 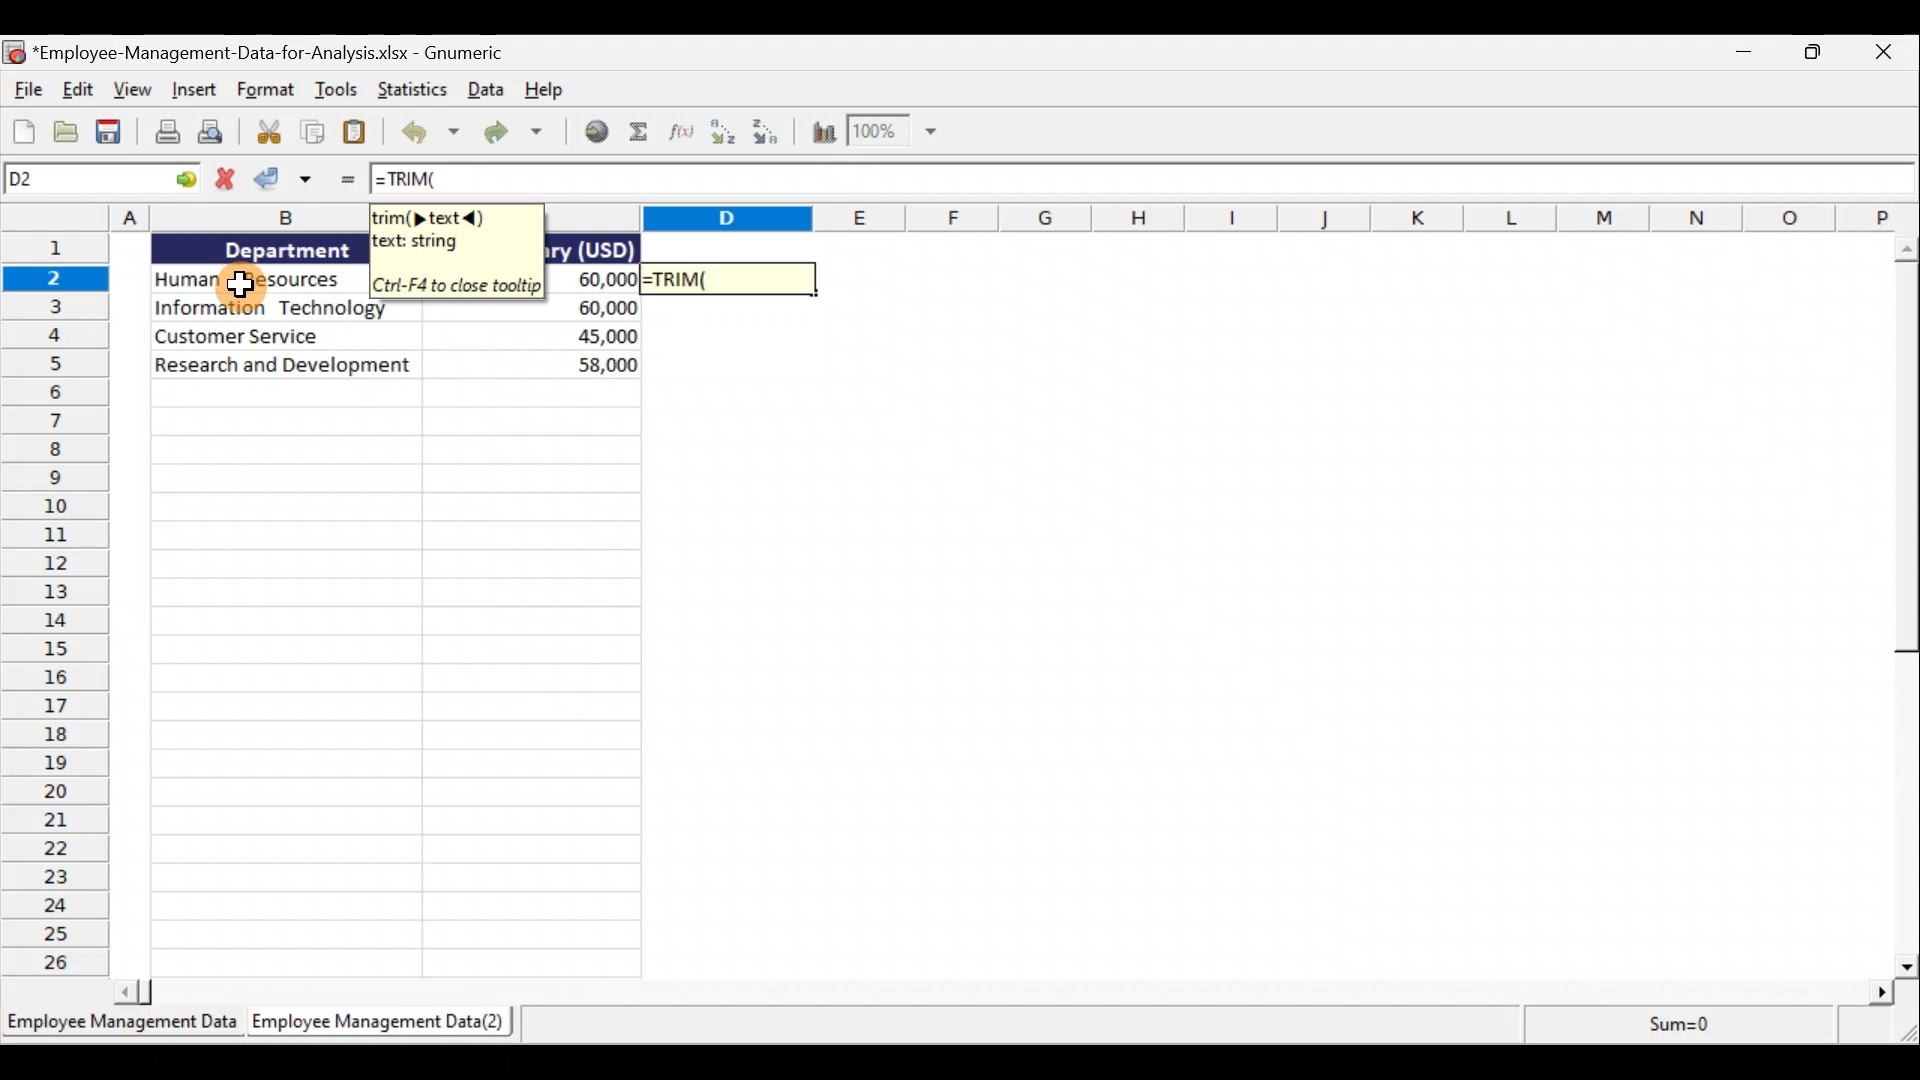 I want to click on Data, so click(x=484, y=90).